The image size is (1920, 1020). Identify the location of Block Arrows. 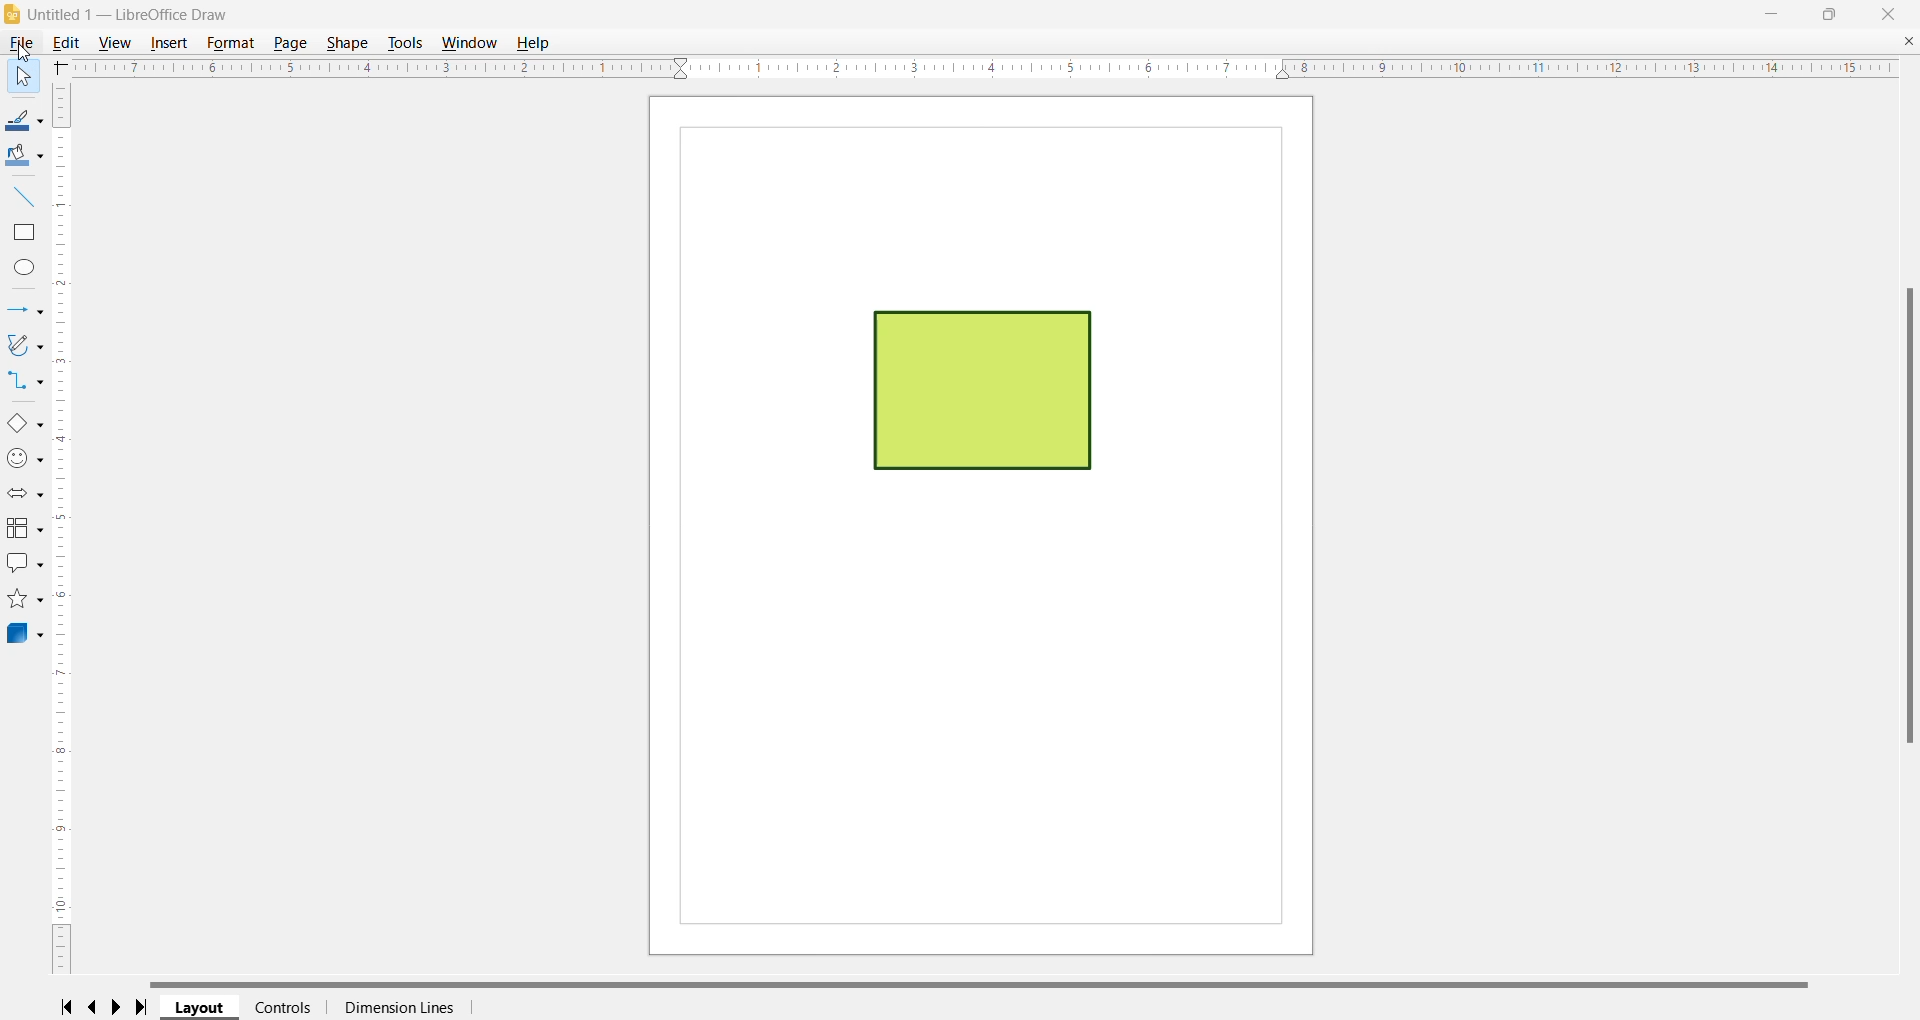
(23, 495).